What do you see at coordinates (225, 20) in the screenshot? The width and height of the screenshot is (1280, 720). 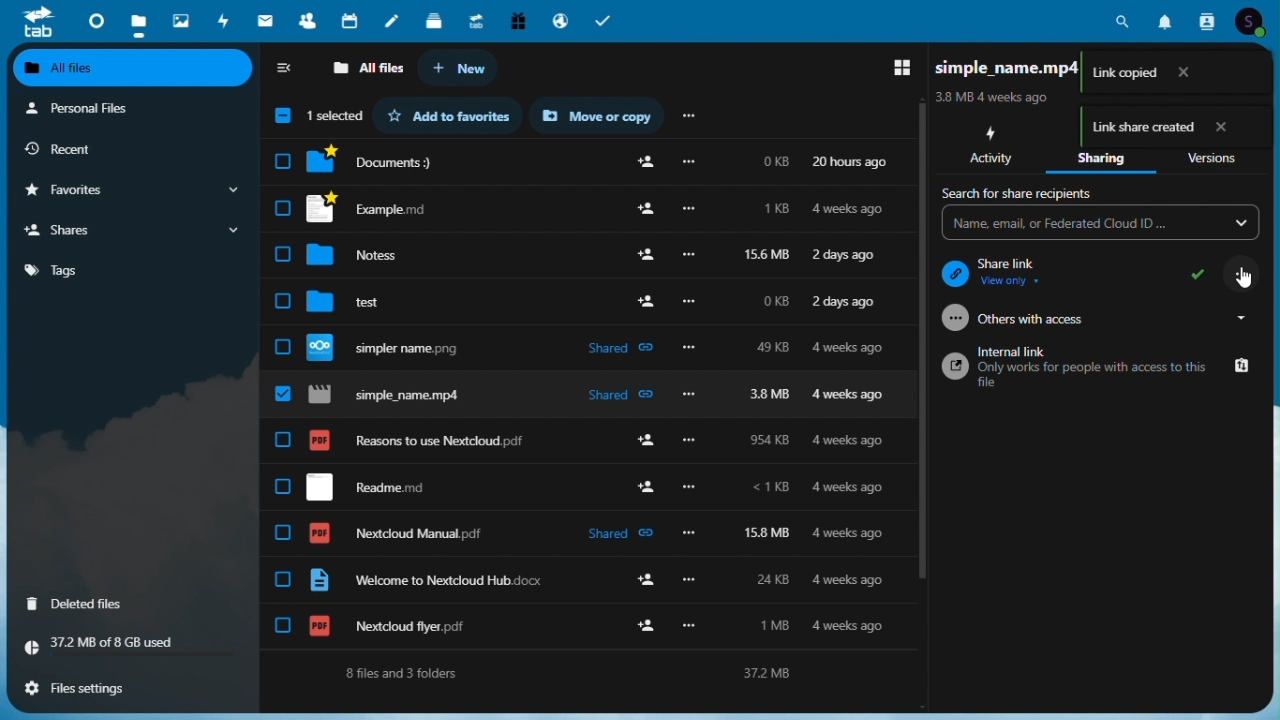 I see `Activity` at bounding box center [225, 20].